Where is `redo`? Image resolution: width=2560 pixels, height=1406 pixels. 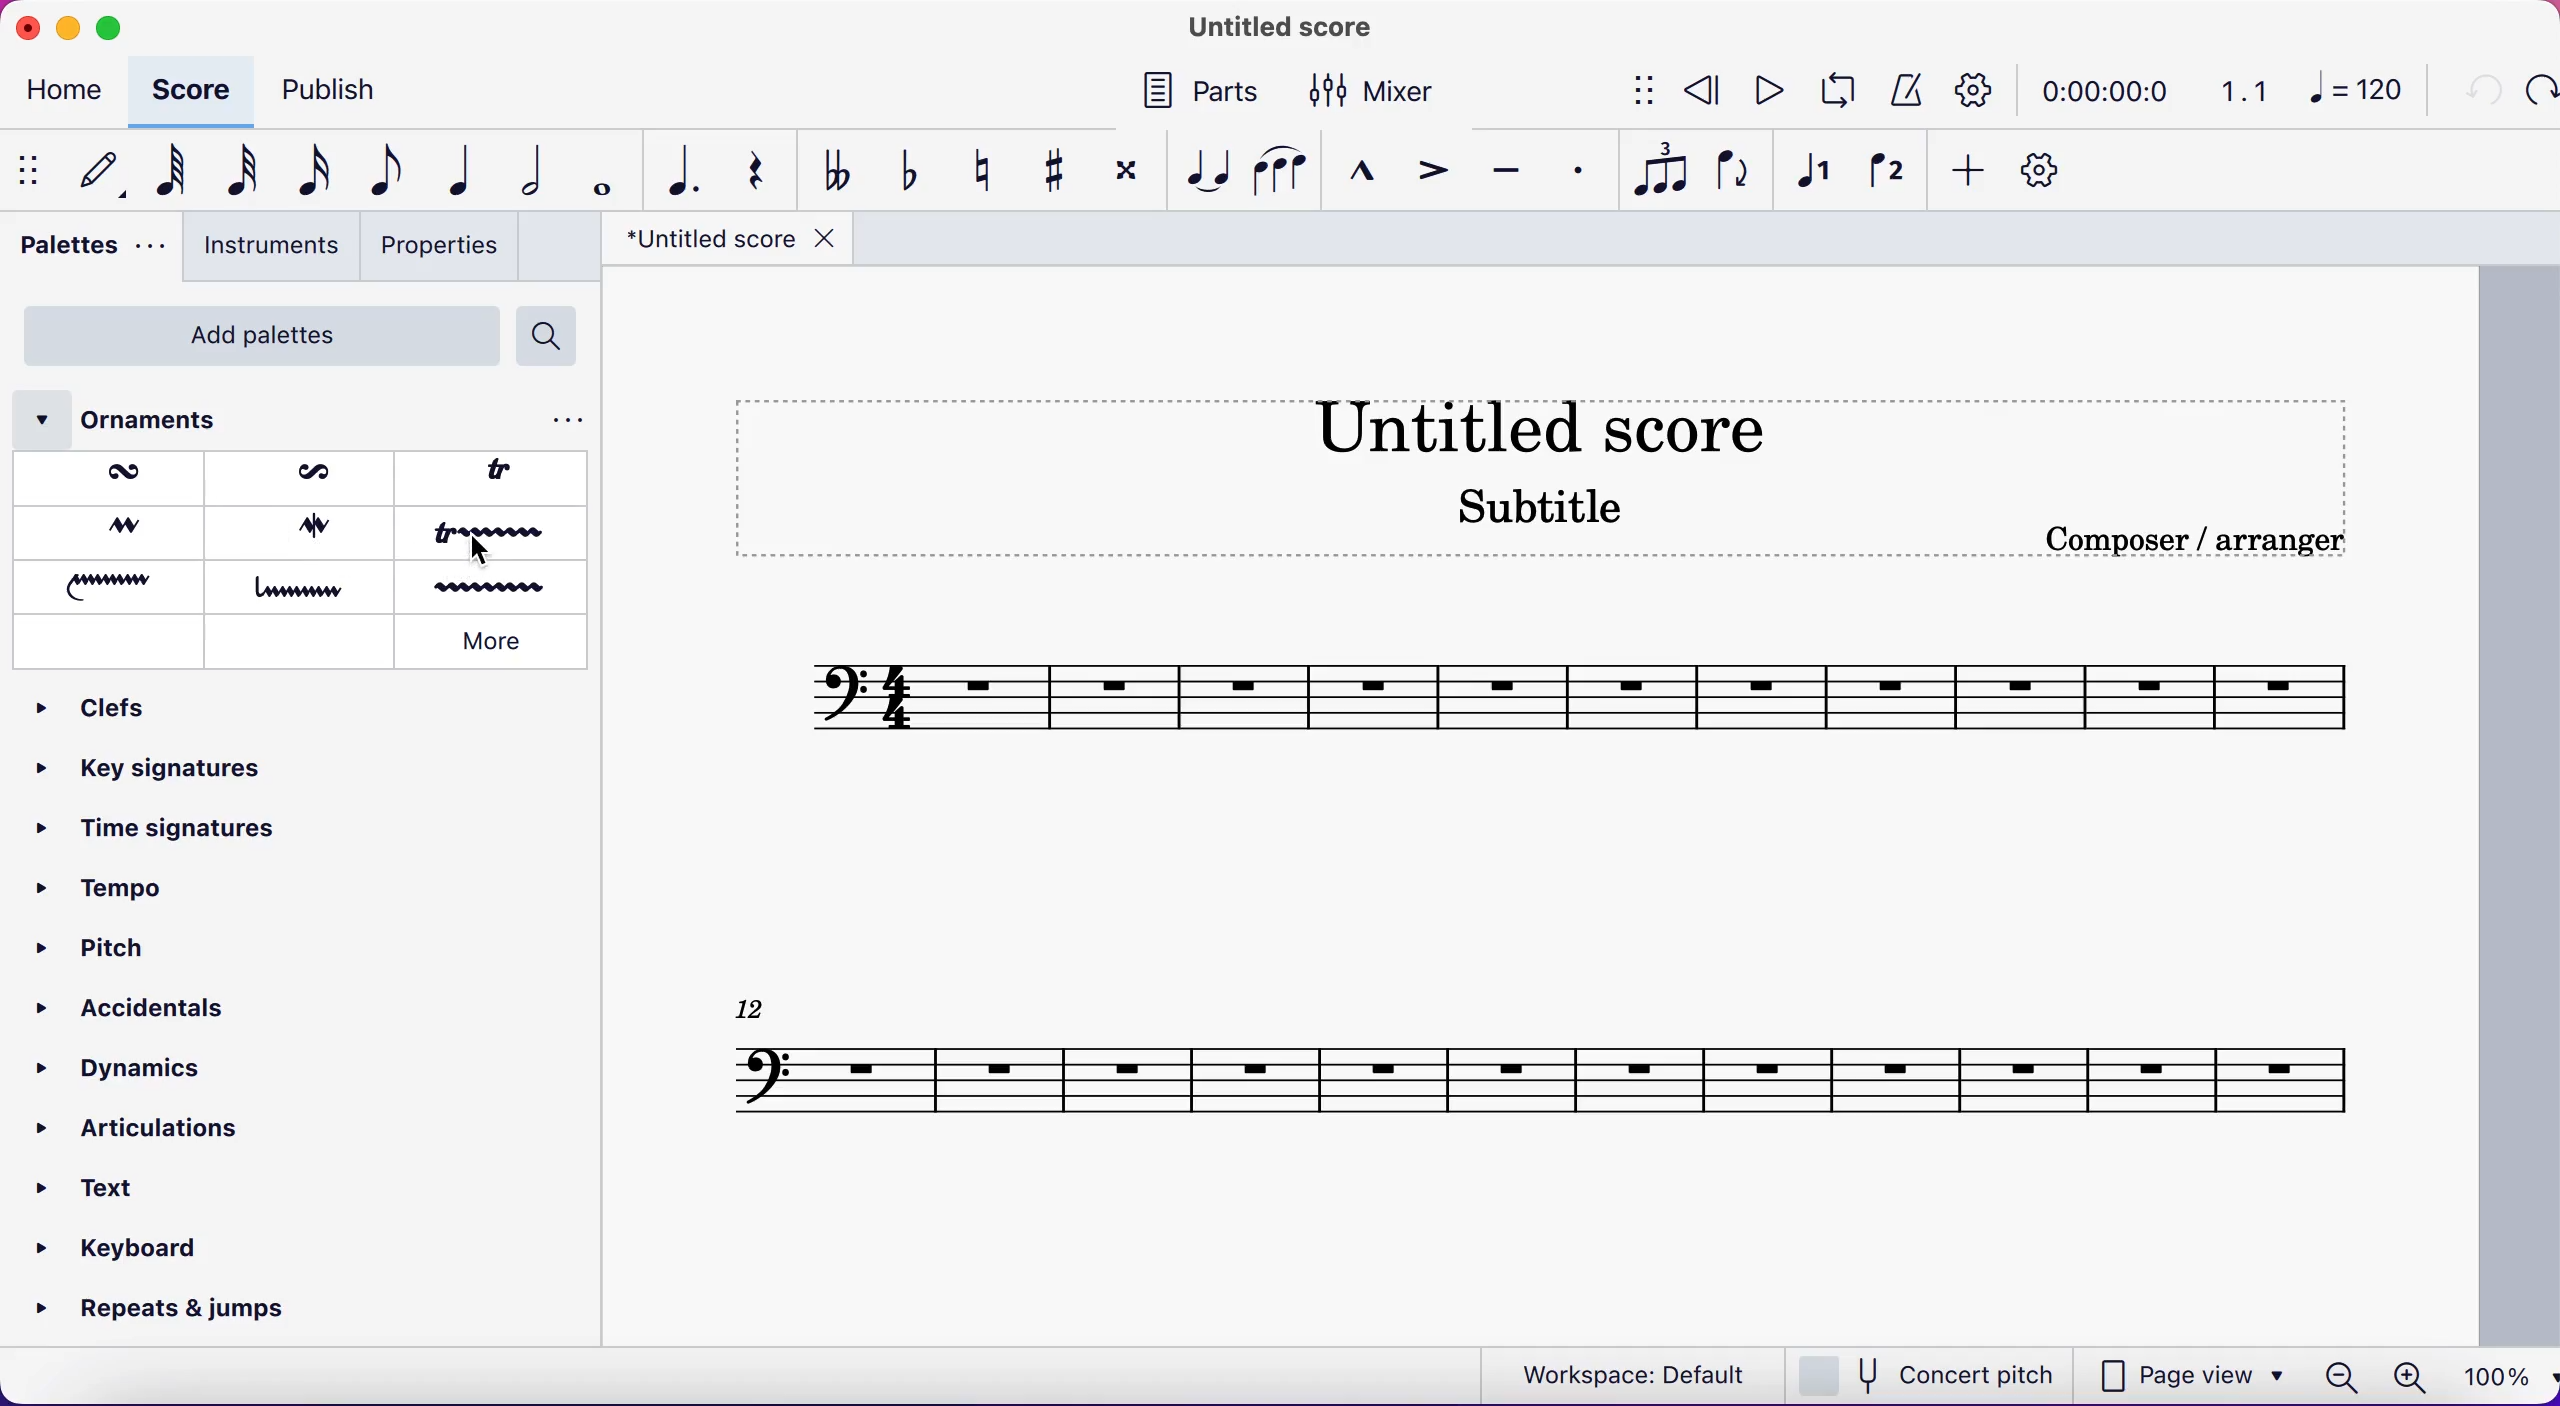
redo is located at coordinates (2539, 92).